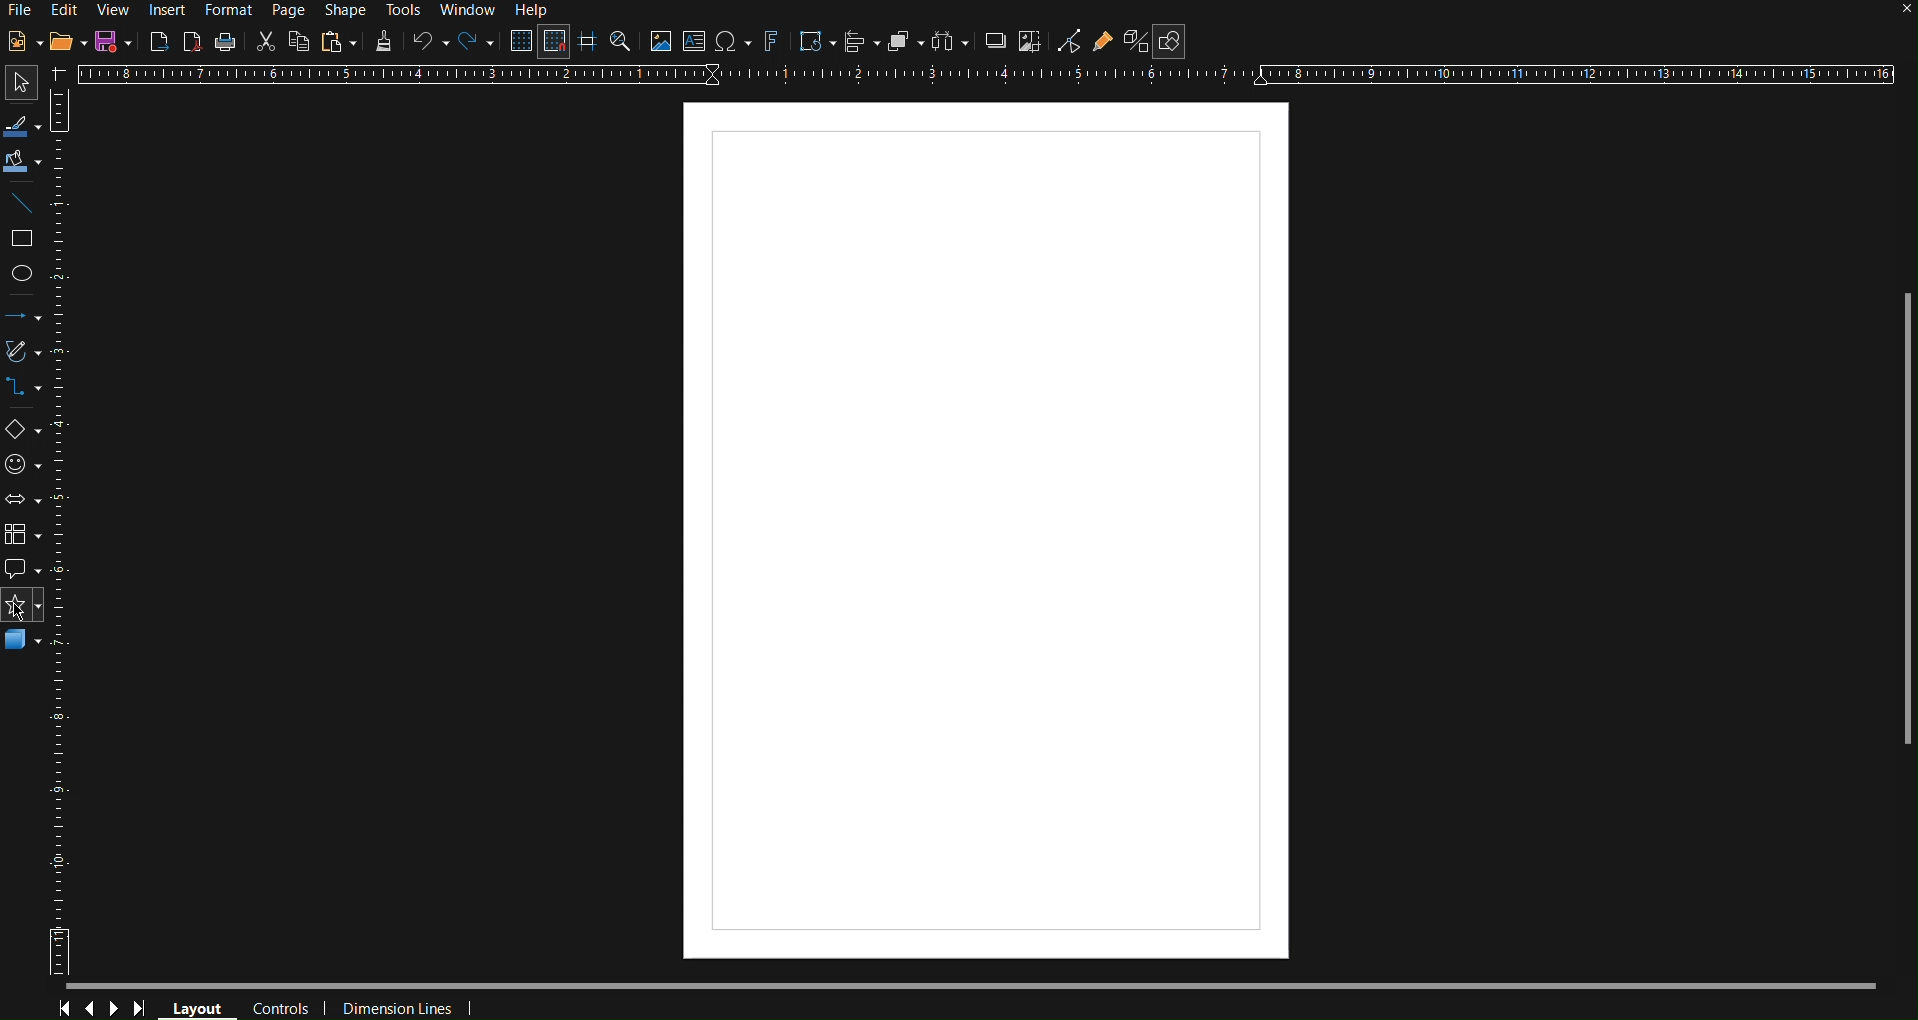 Image resolution: width=1918 pixels, height=1020 pixels. What do you see at coordinates (814, 43) in the screenshot?
I see `Transformations` at bounding box center [814, 43].